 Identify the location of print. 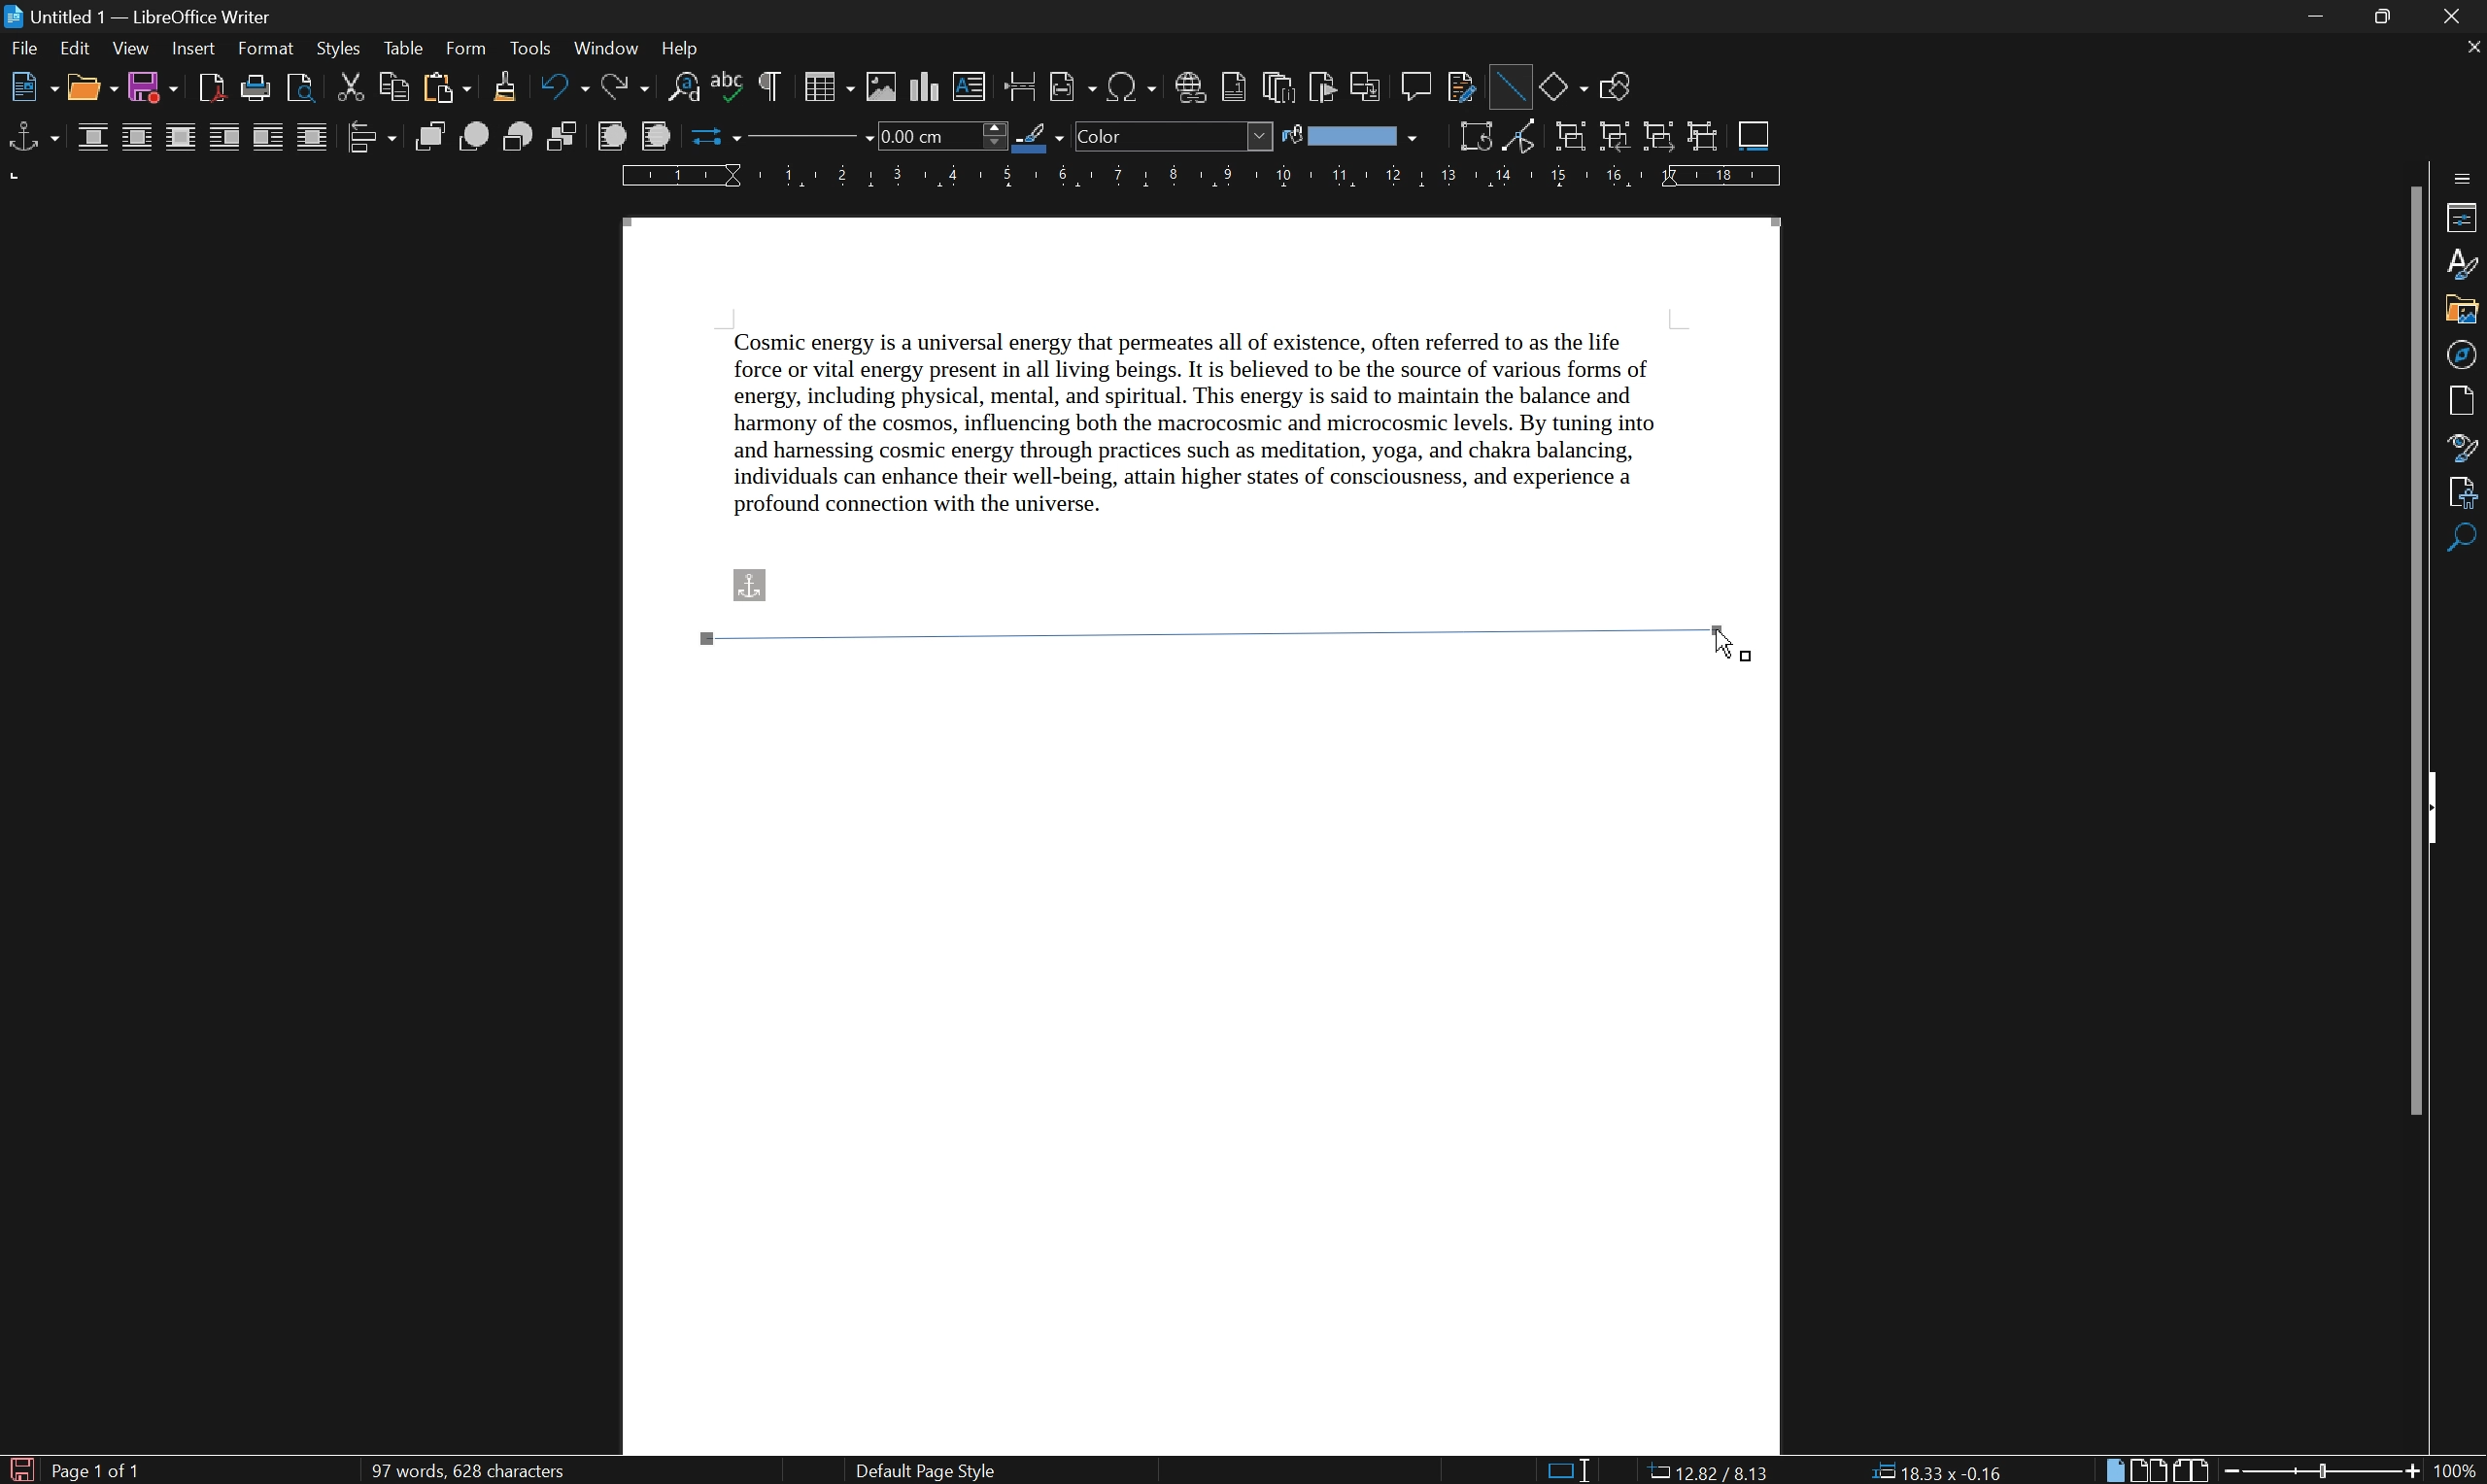
(254, 89).